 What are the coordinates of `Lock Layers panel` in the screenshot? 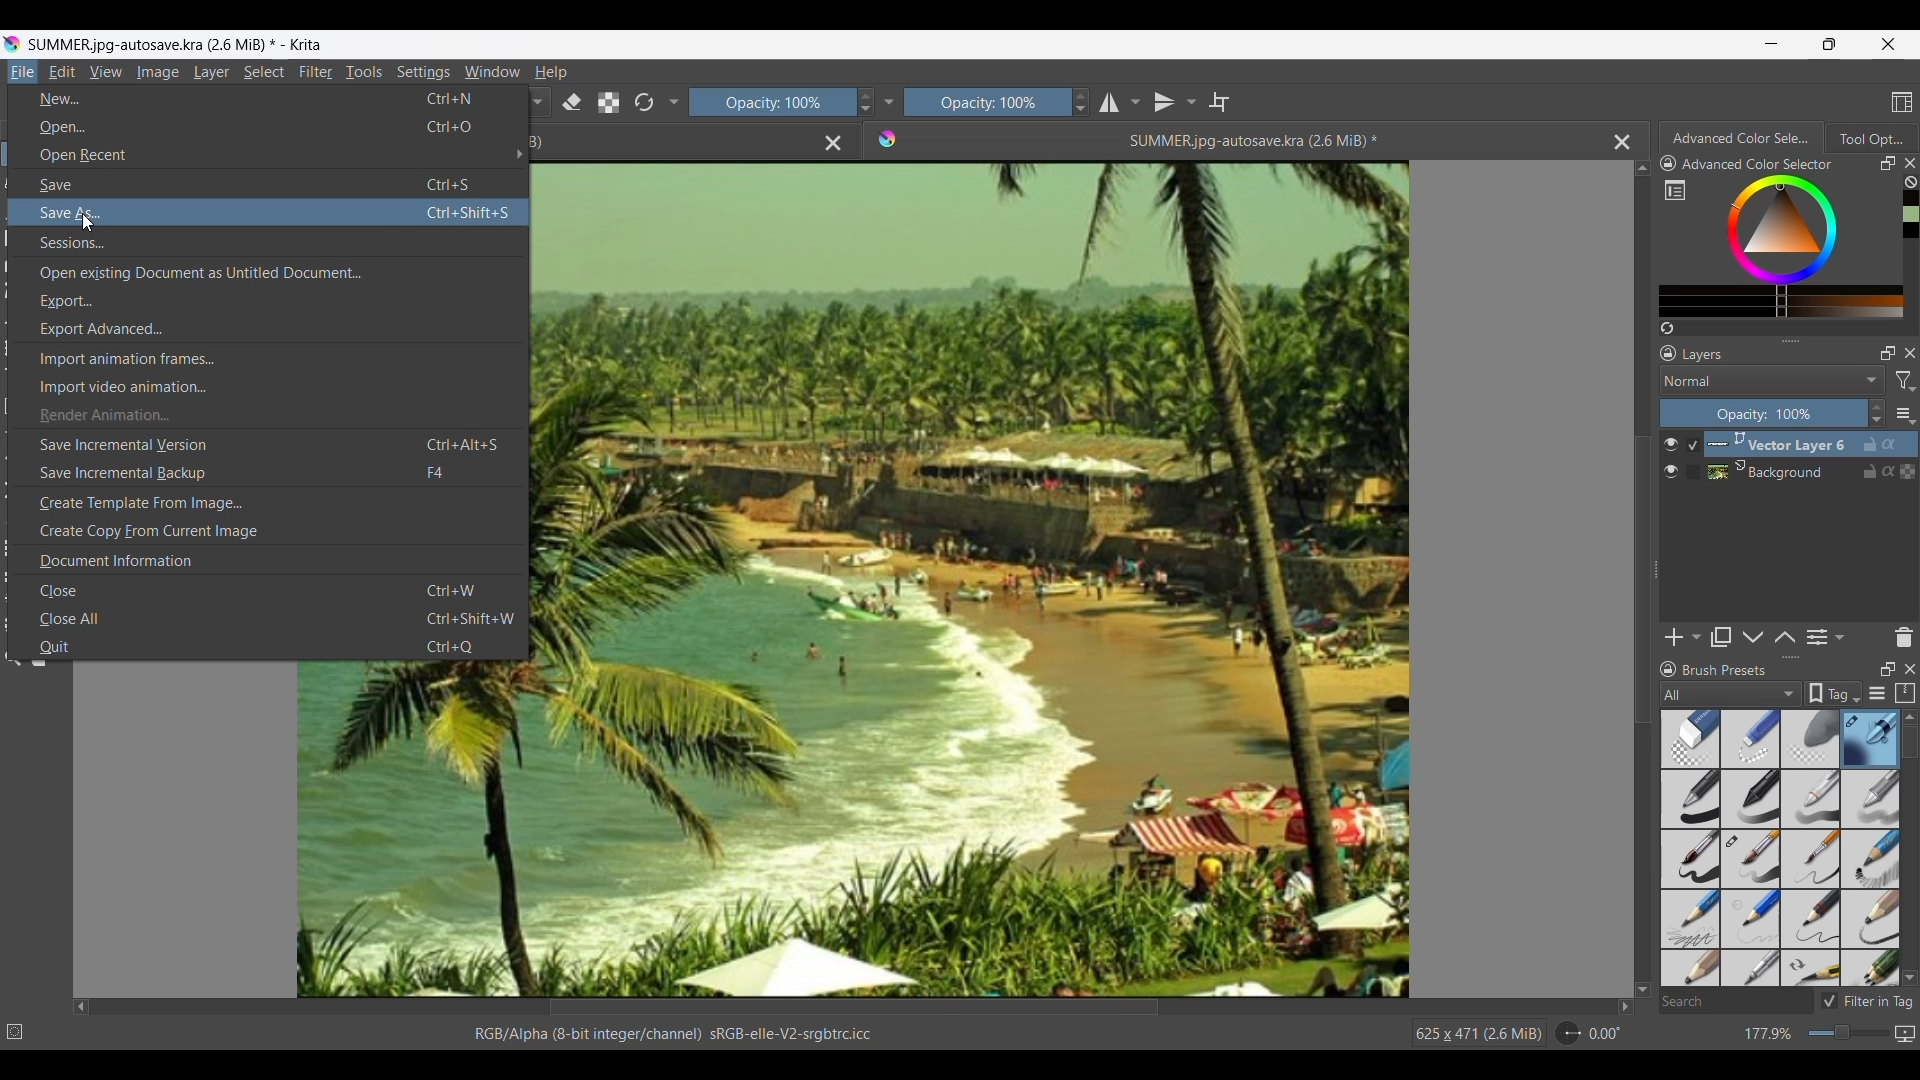 It's located at (1669, 353).